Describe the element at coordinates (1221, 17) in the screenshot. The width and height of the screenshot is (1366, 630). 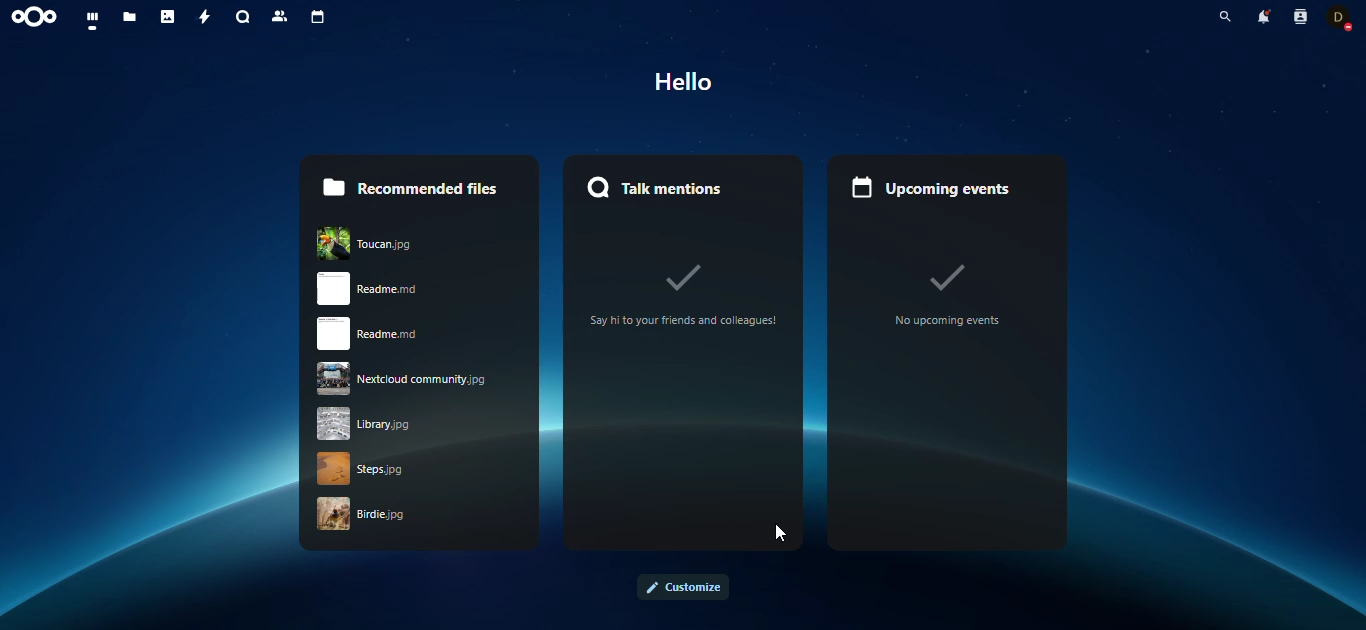
I see `search` at that location.